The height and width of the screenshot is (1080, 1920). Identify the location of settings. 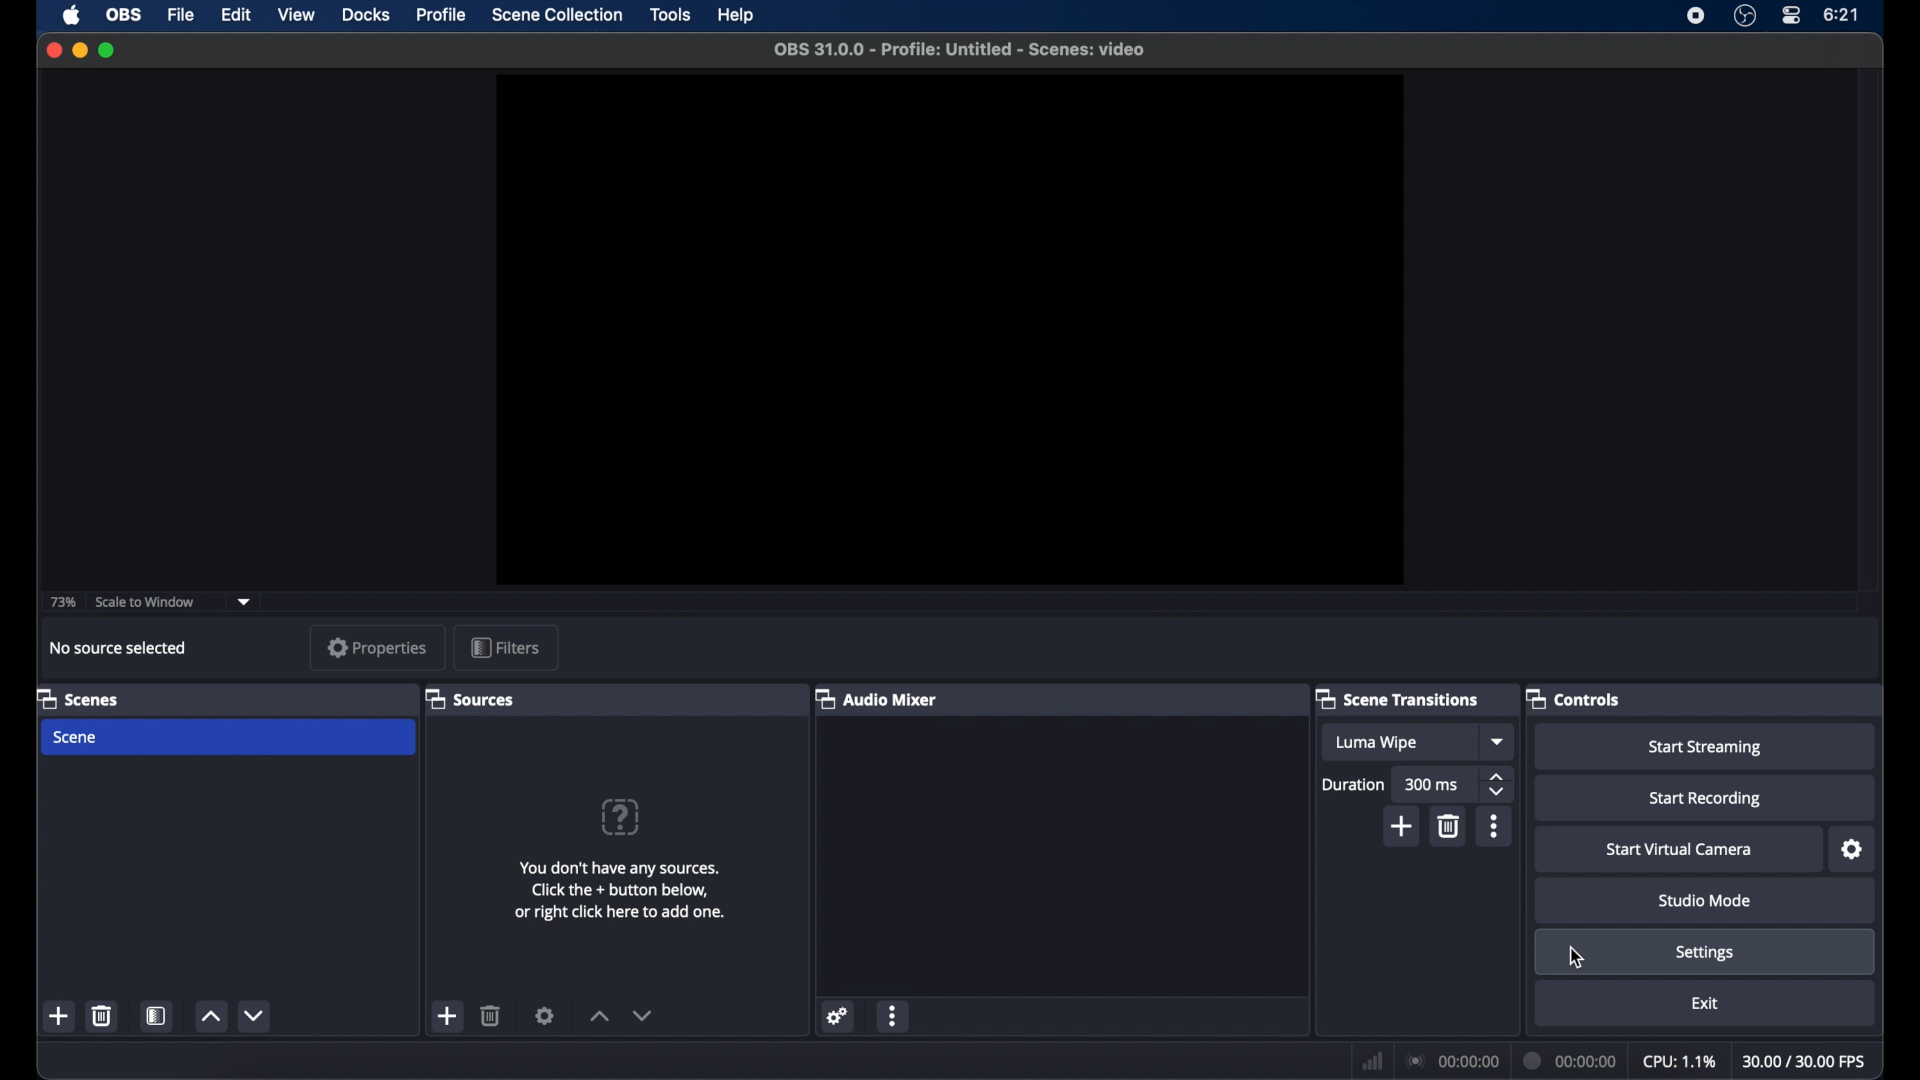
(1705, 953).